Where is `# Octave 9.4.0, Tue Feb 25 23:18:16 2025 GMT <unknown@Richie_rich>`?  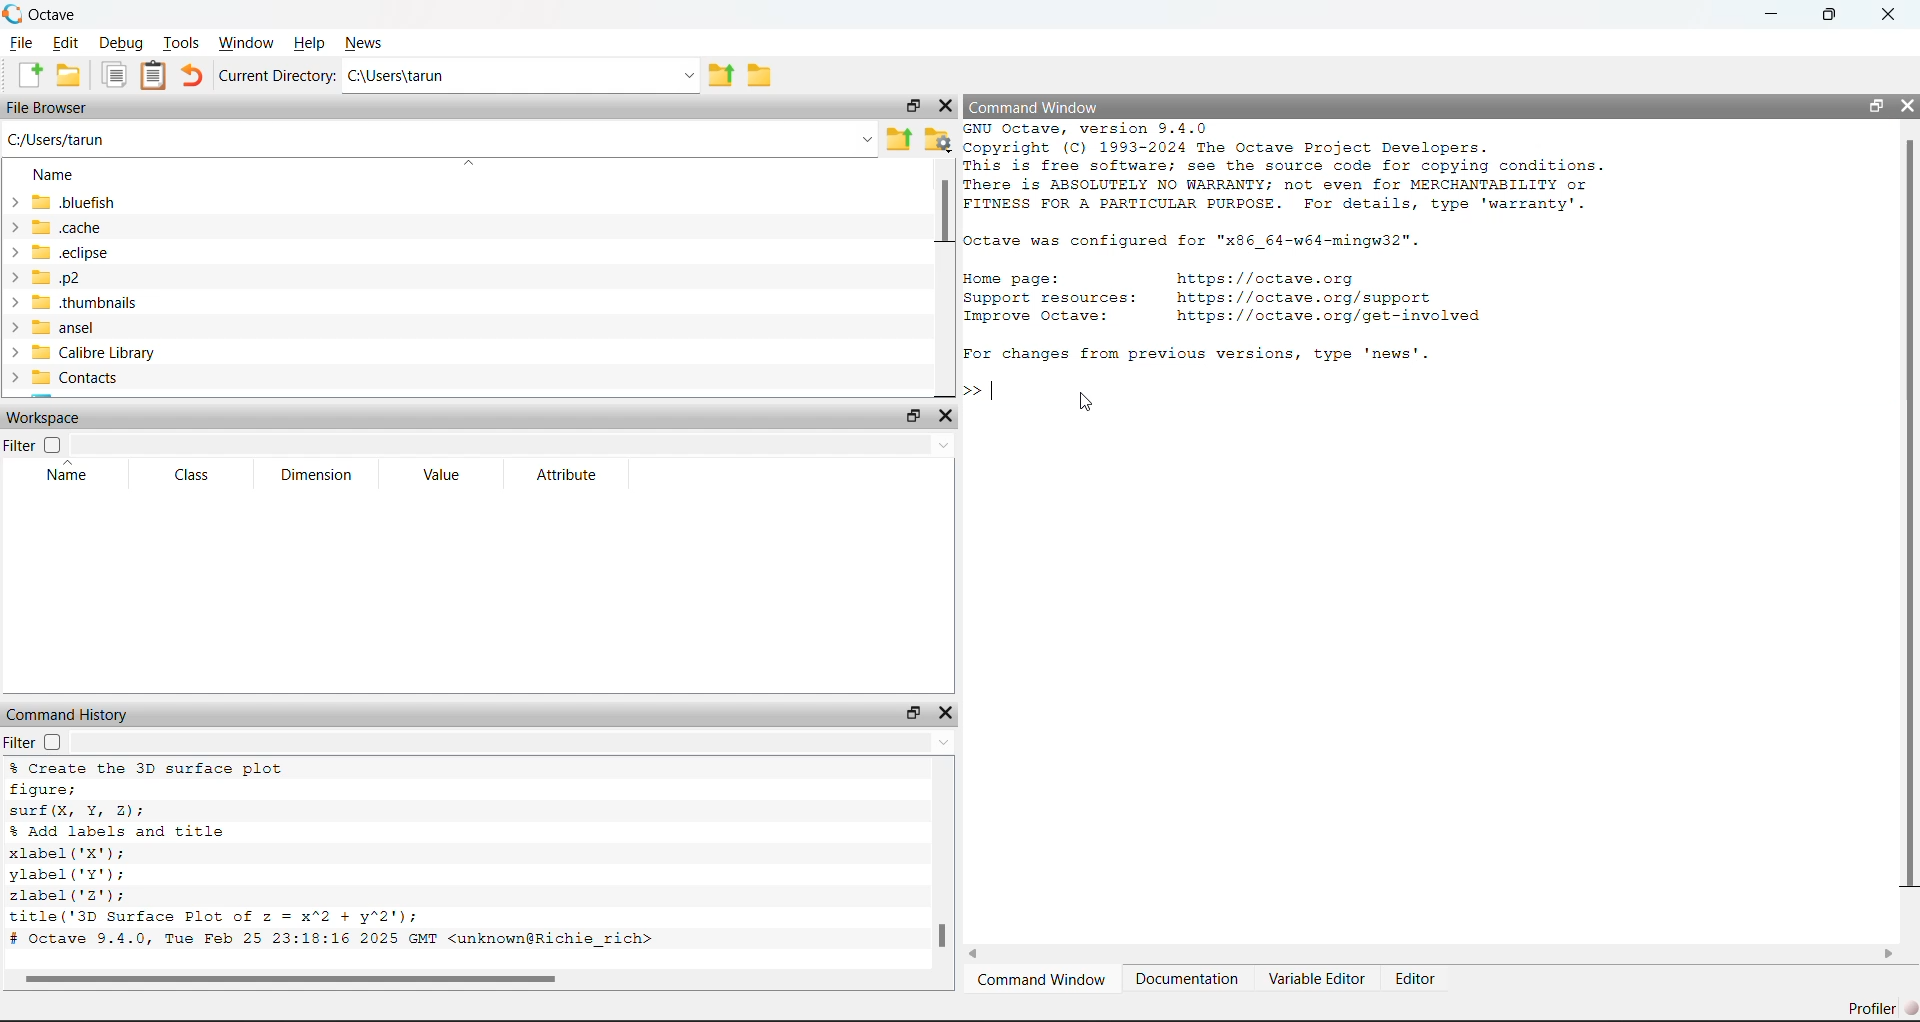 # Octave 9.4.0, Tue Feb 25 23:18:16 2025 GMT <unknown@Richie_rich> is located at coordinates (339, 941).